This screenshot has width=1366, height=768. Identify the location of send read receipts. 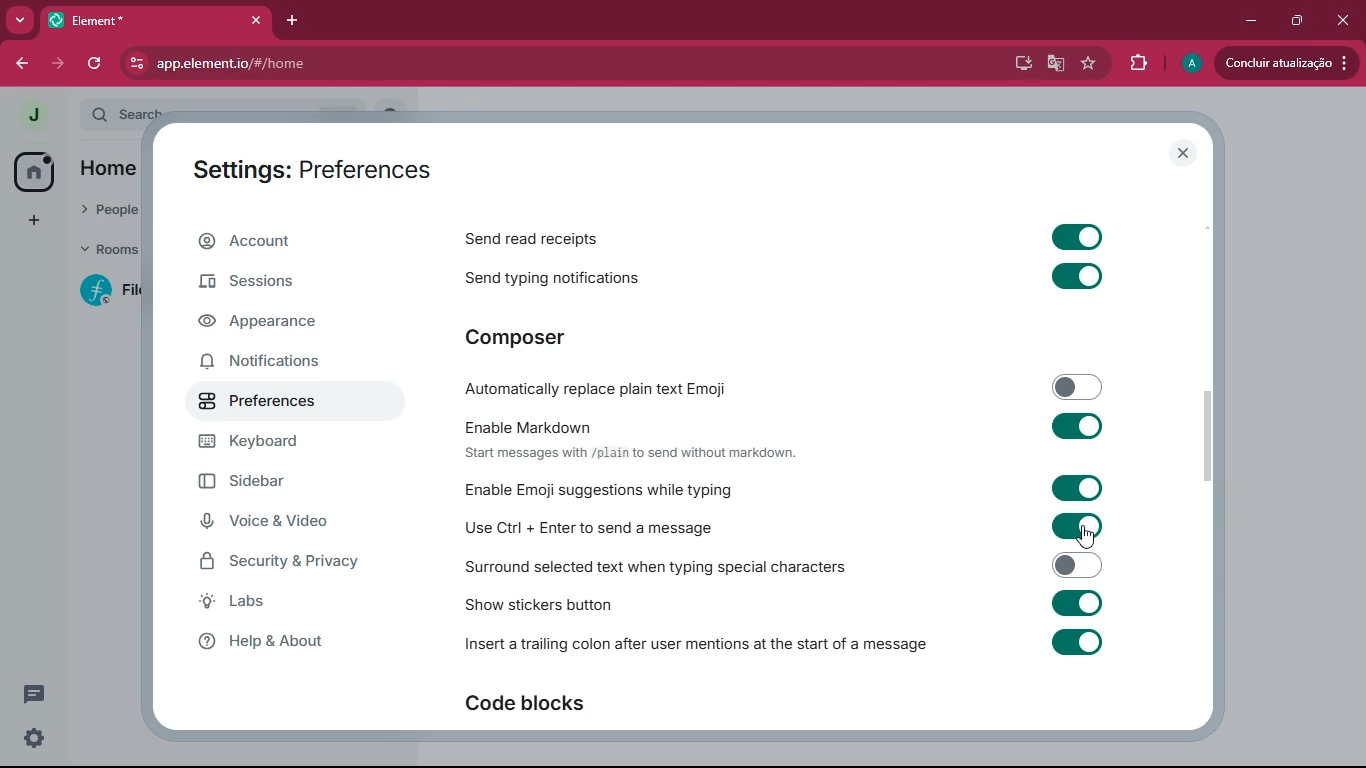
(543, 241).